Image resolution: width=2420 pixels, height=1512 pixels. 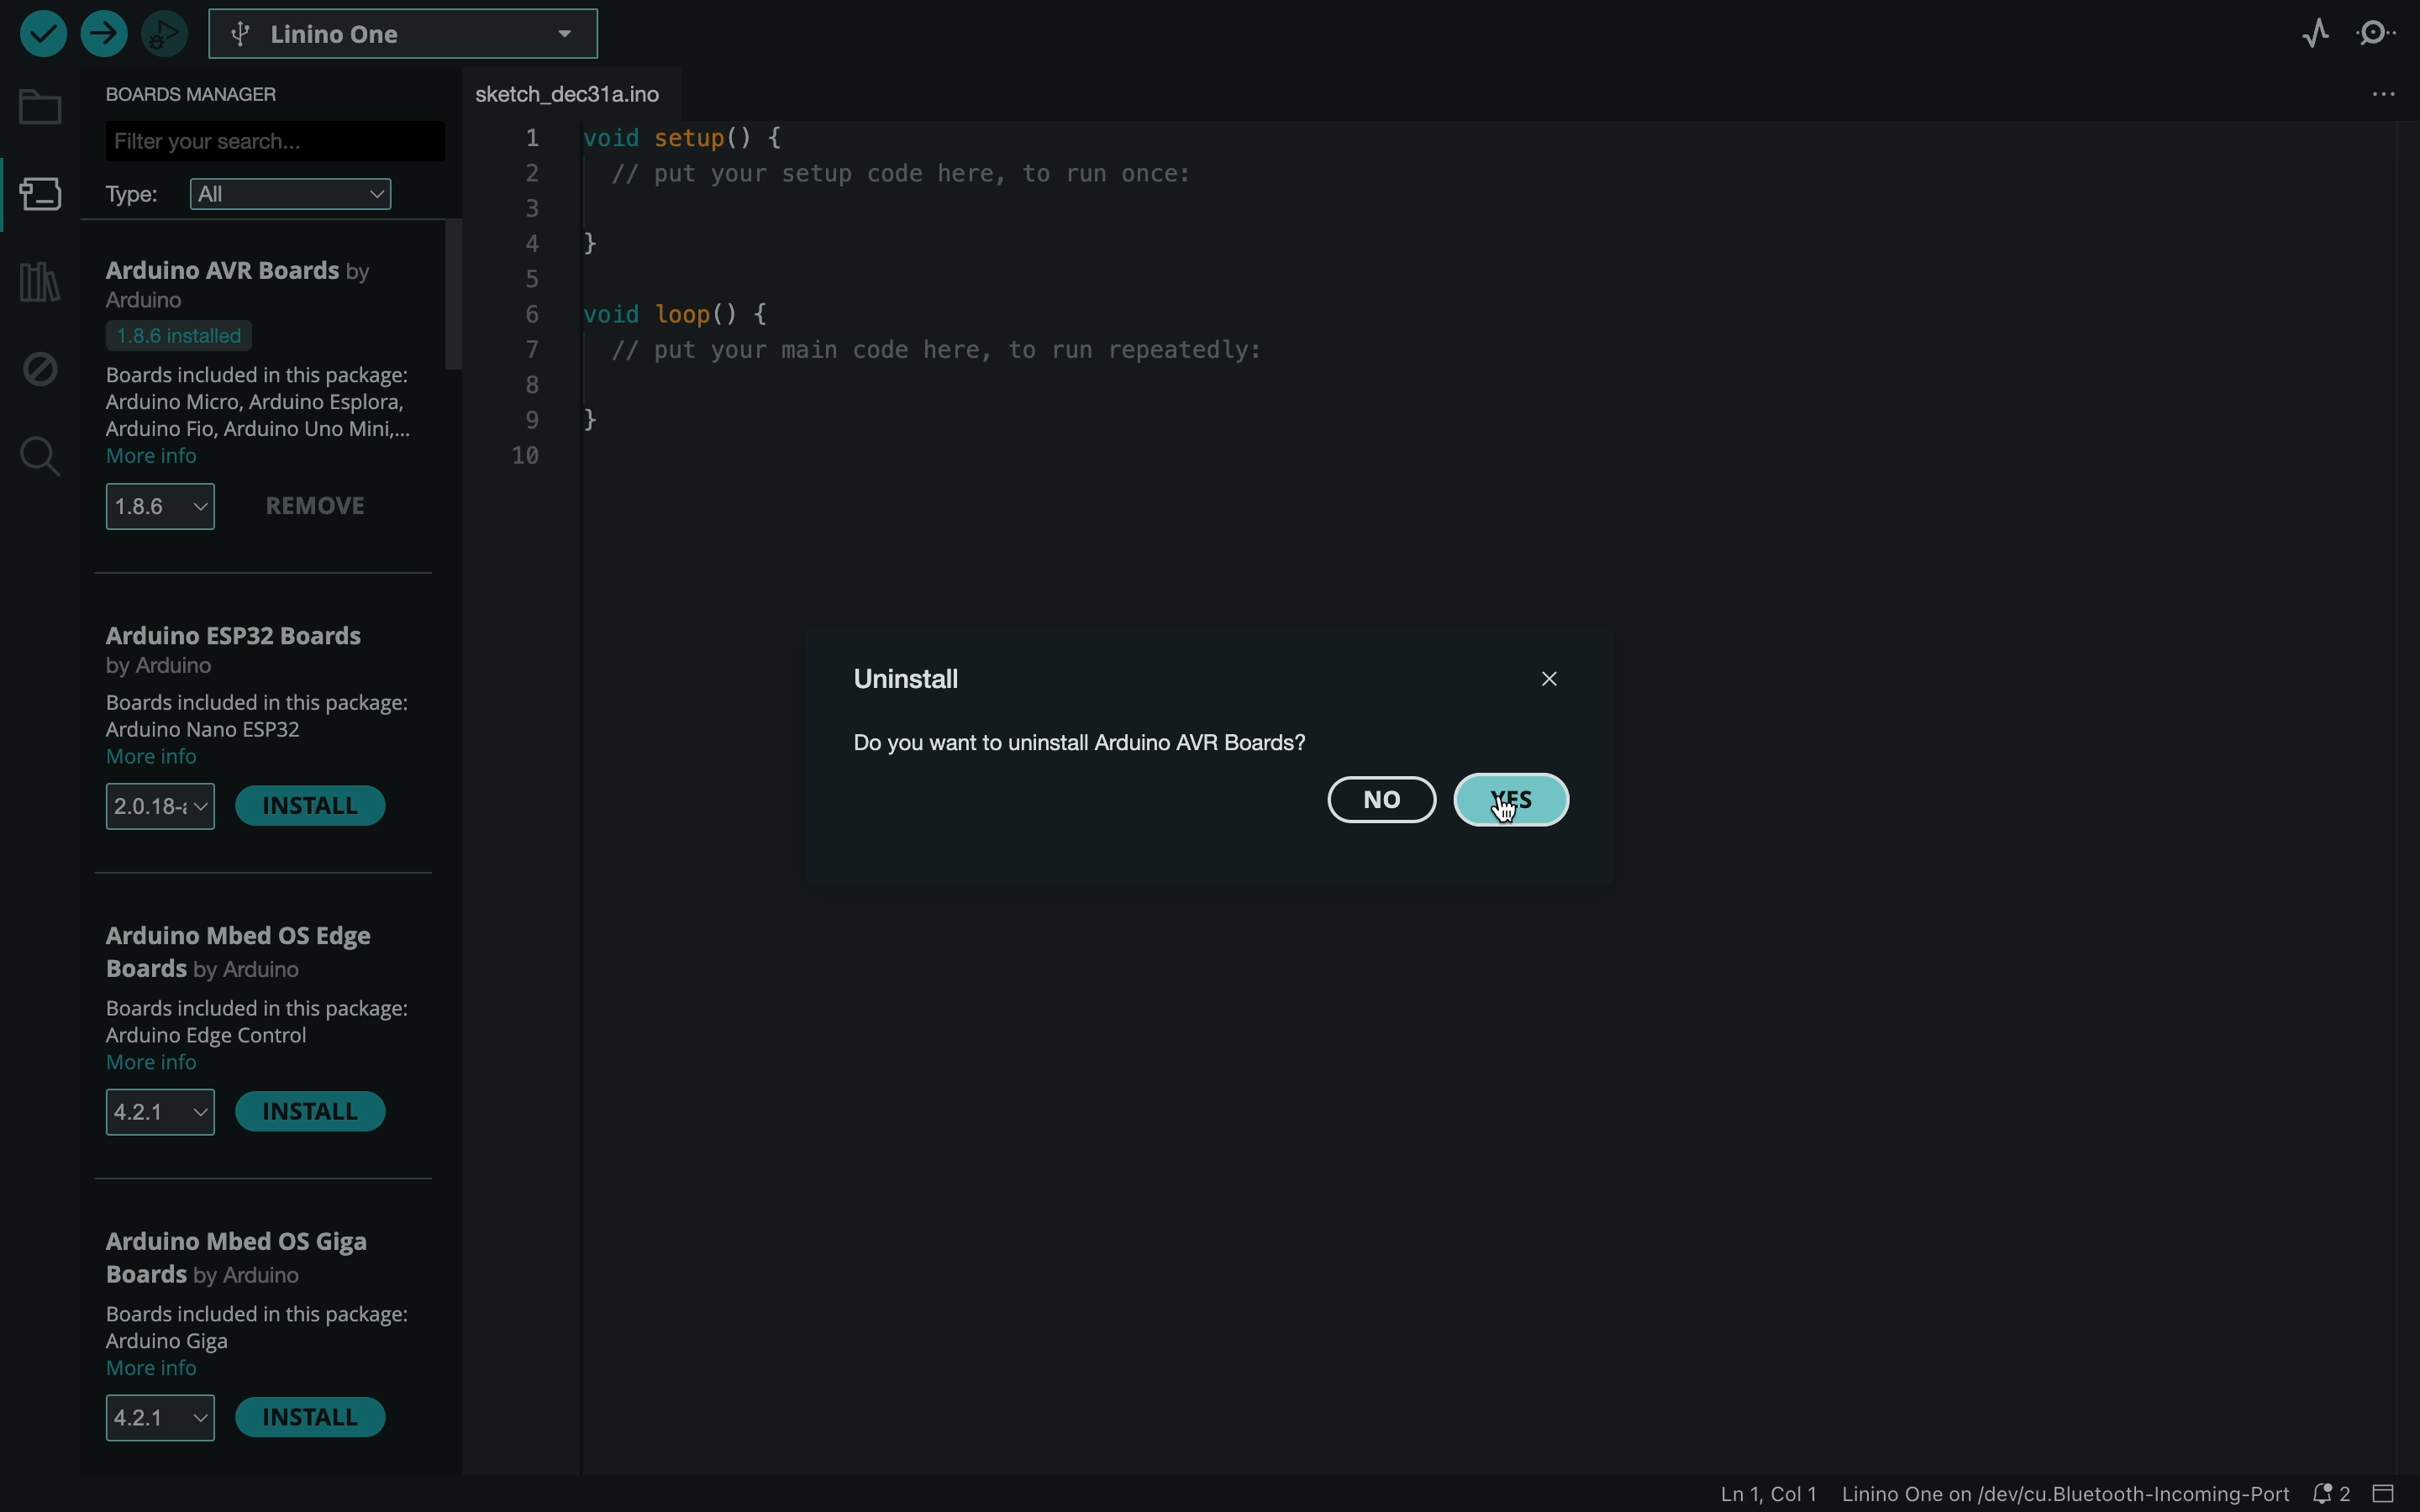 What do you see at coordinates (243, 954) in the screenshot?
I see `OS Edge boards` at bounding box center [243, 954].